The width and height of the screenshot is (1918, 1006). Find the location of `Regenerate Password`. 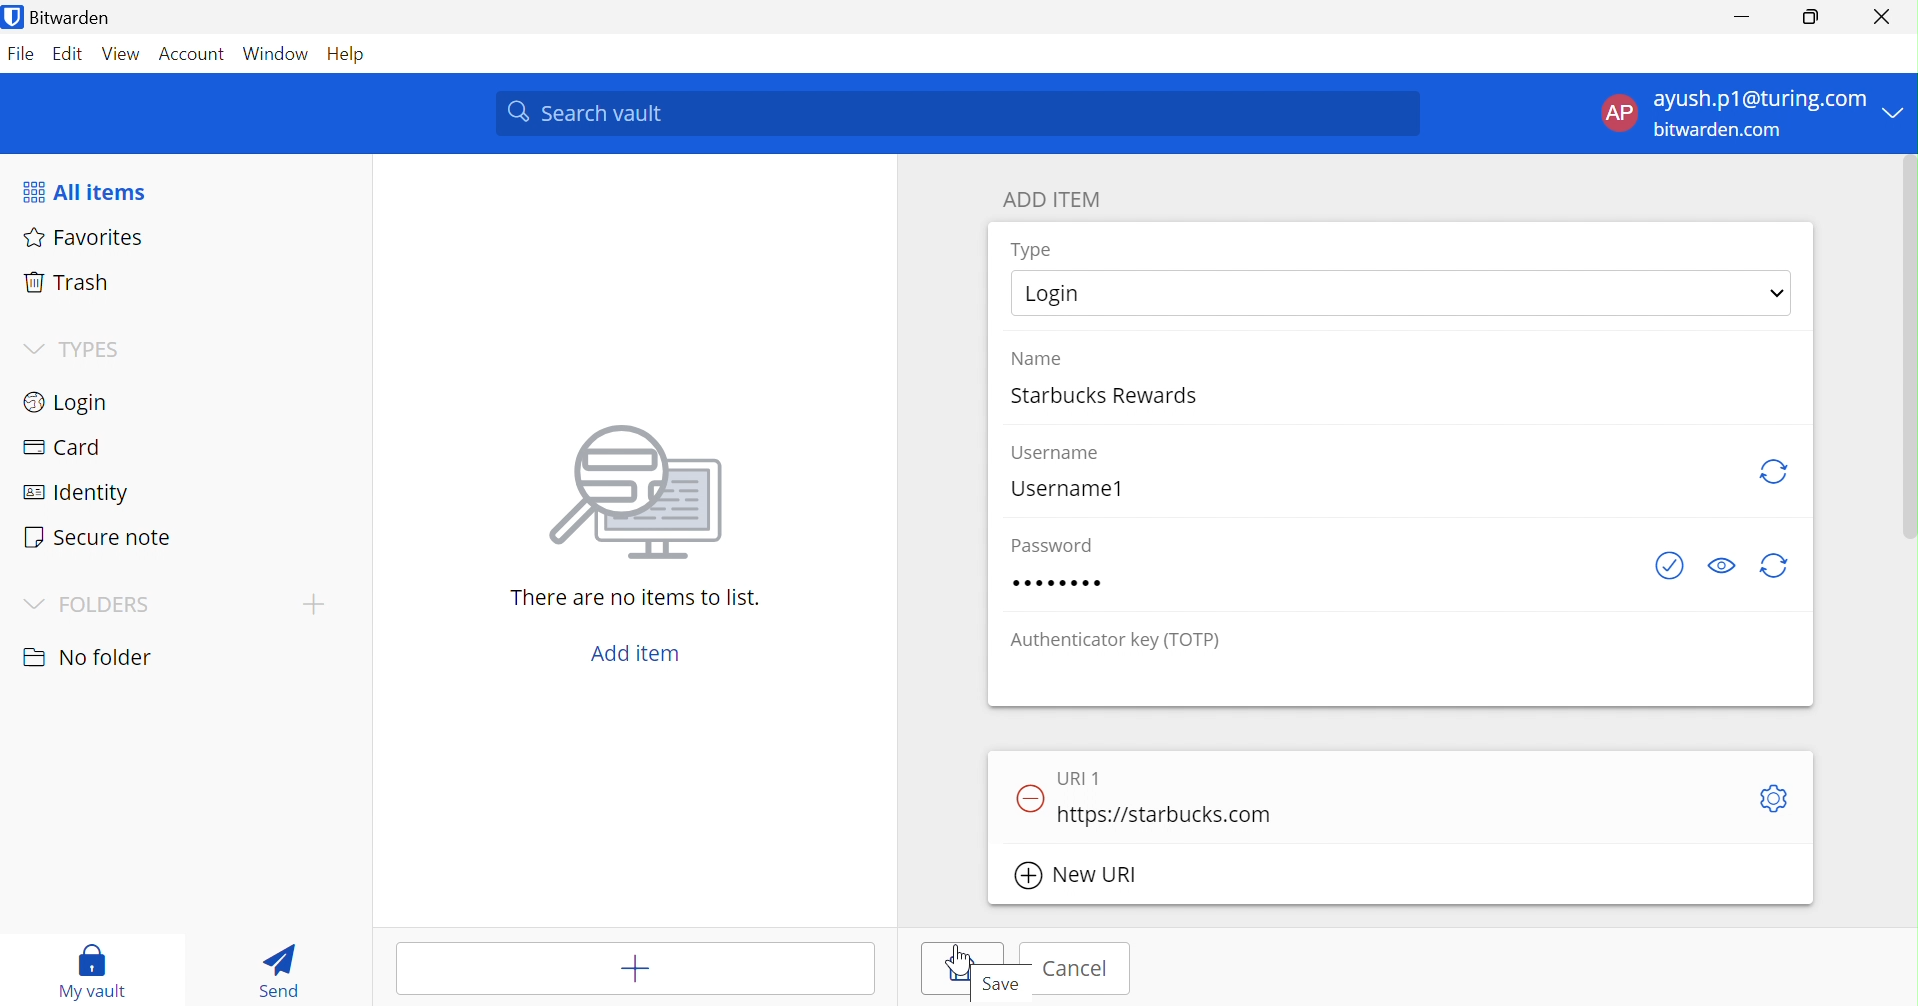

Regenerate Password is located at coordinates (1775, 566).